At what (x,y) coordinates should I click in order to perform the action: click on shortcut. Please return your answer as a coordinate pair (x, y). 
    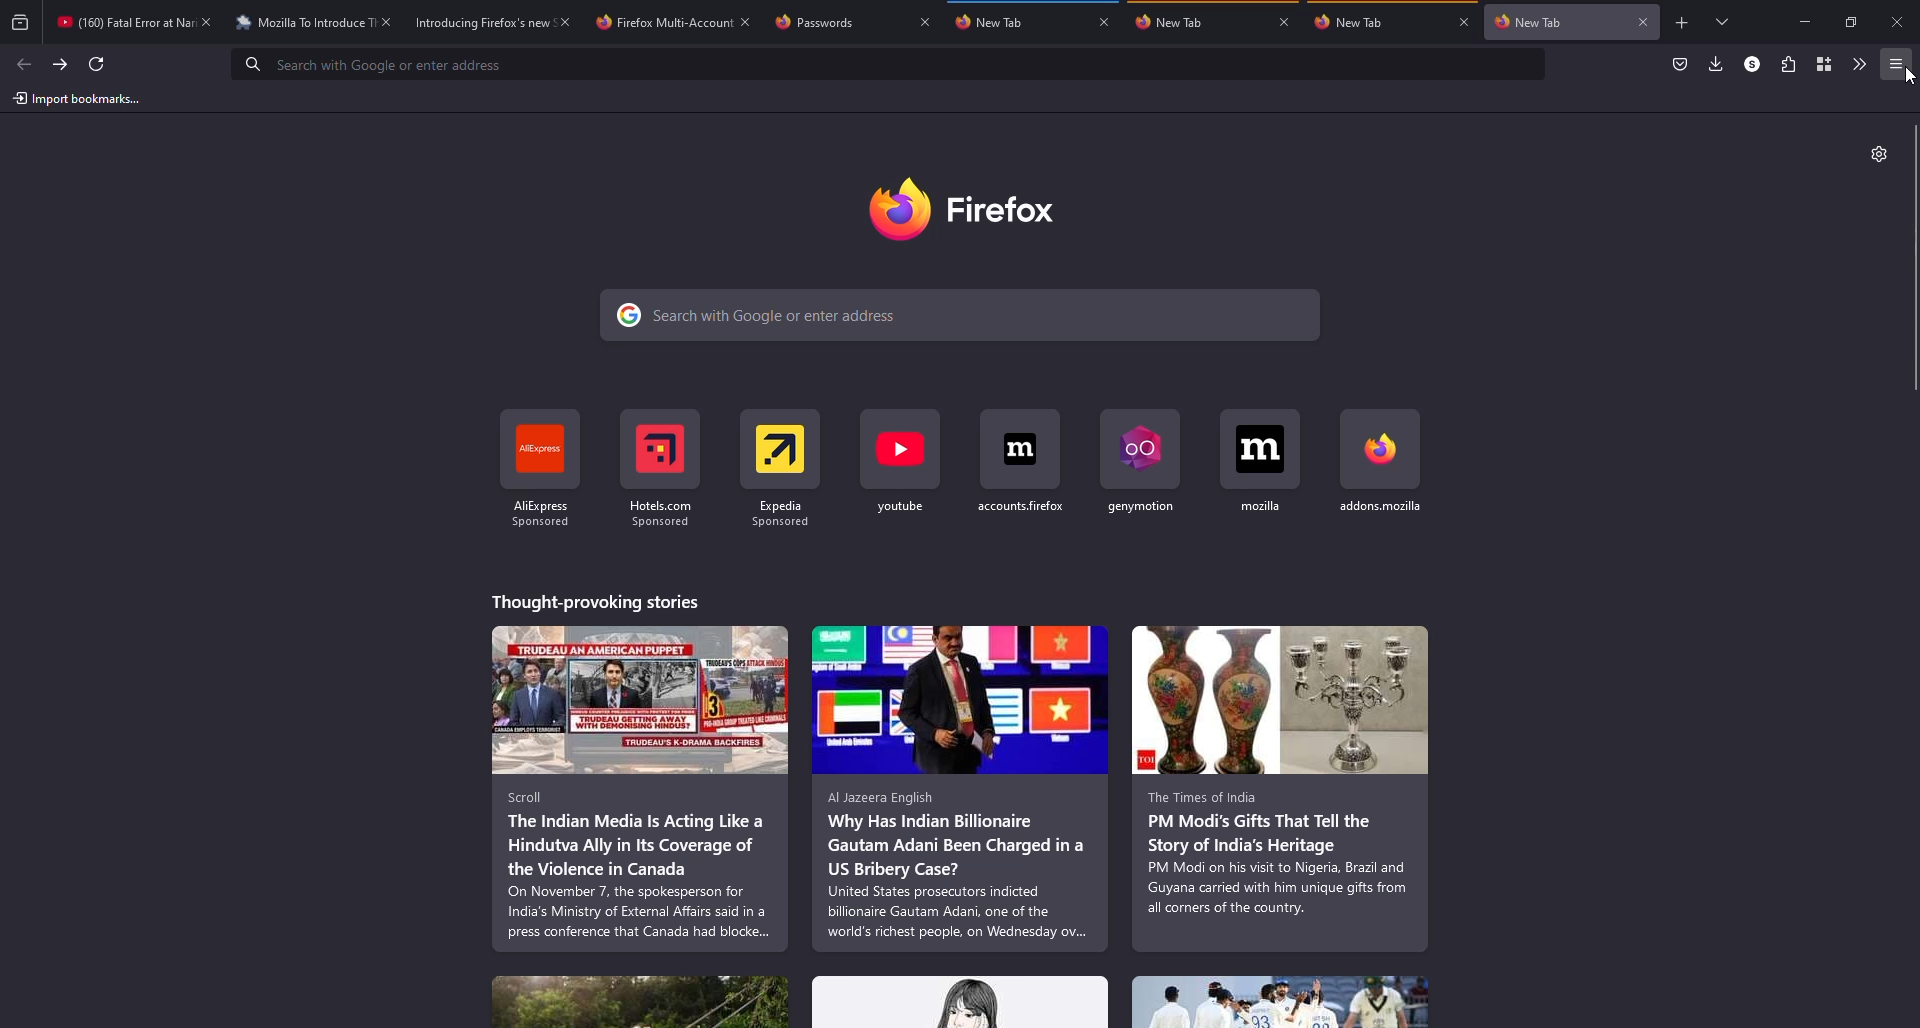
    Looking at the image, I should click on (1261, 461).